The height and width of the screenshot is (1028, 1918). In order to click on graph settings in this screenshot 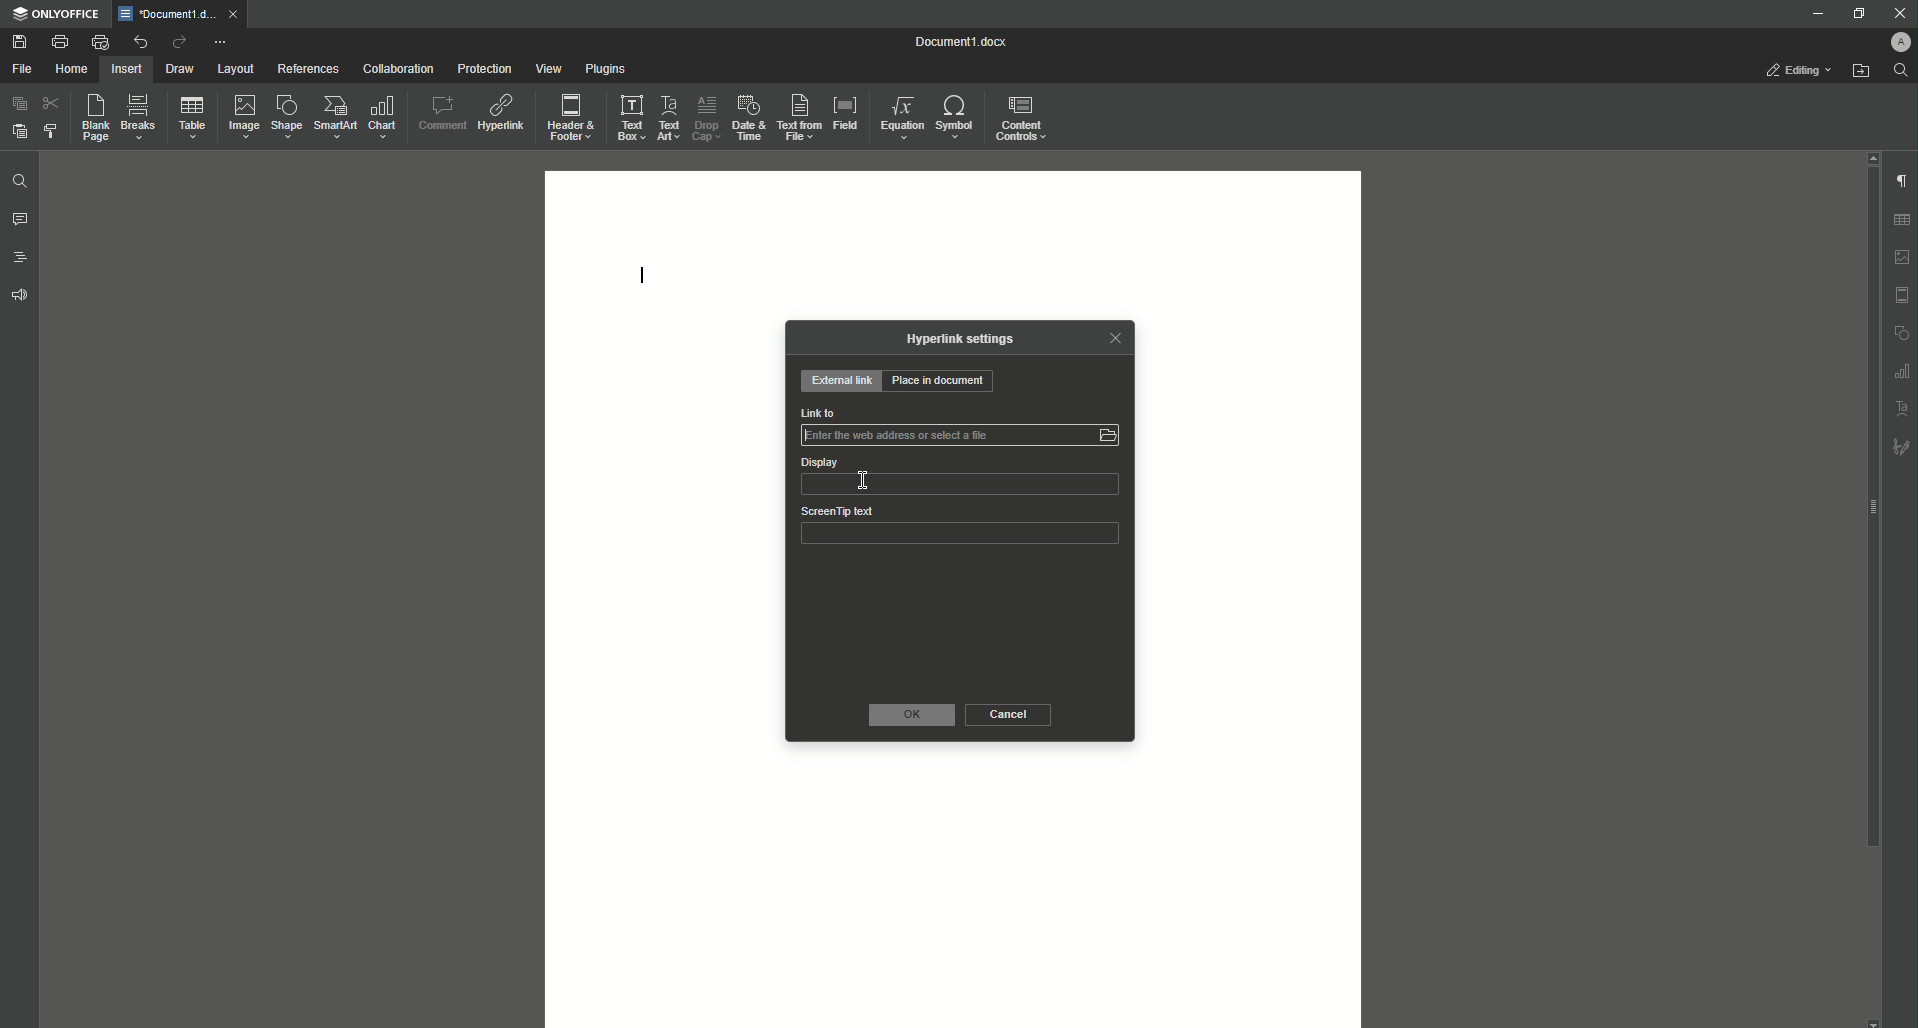, I will do `click(1904, 371)`.